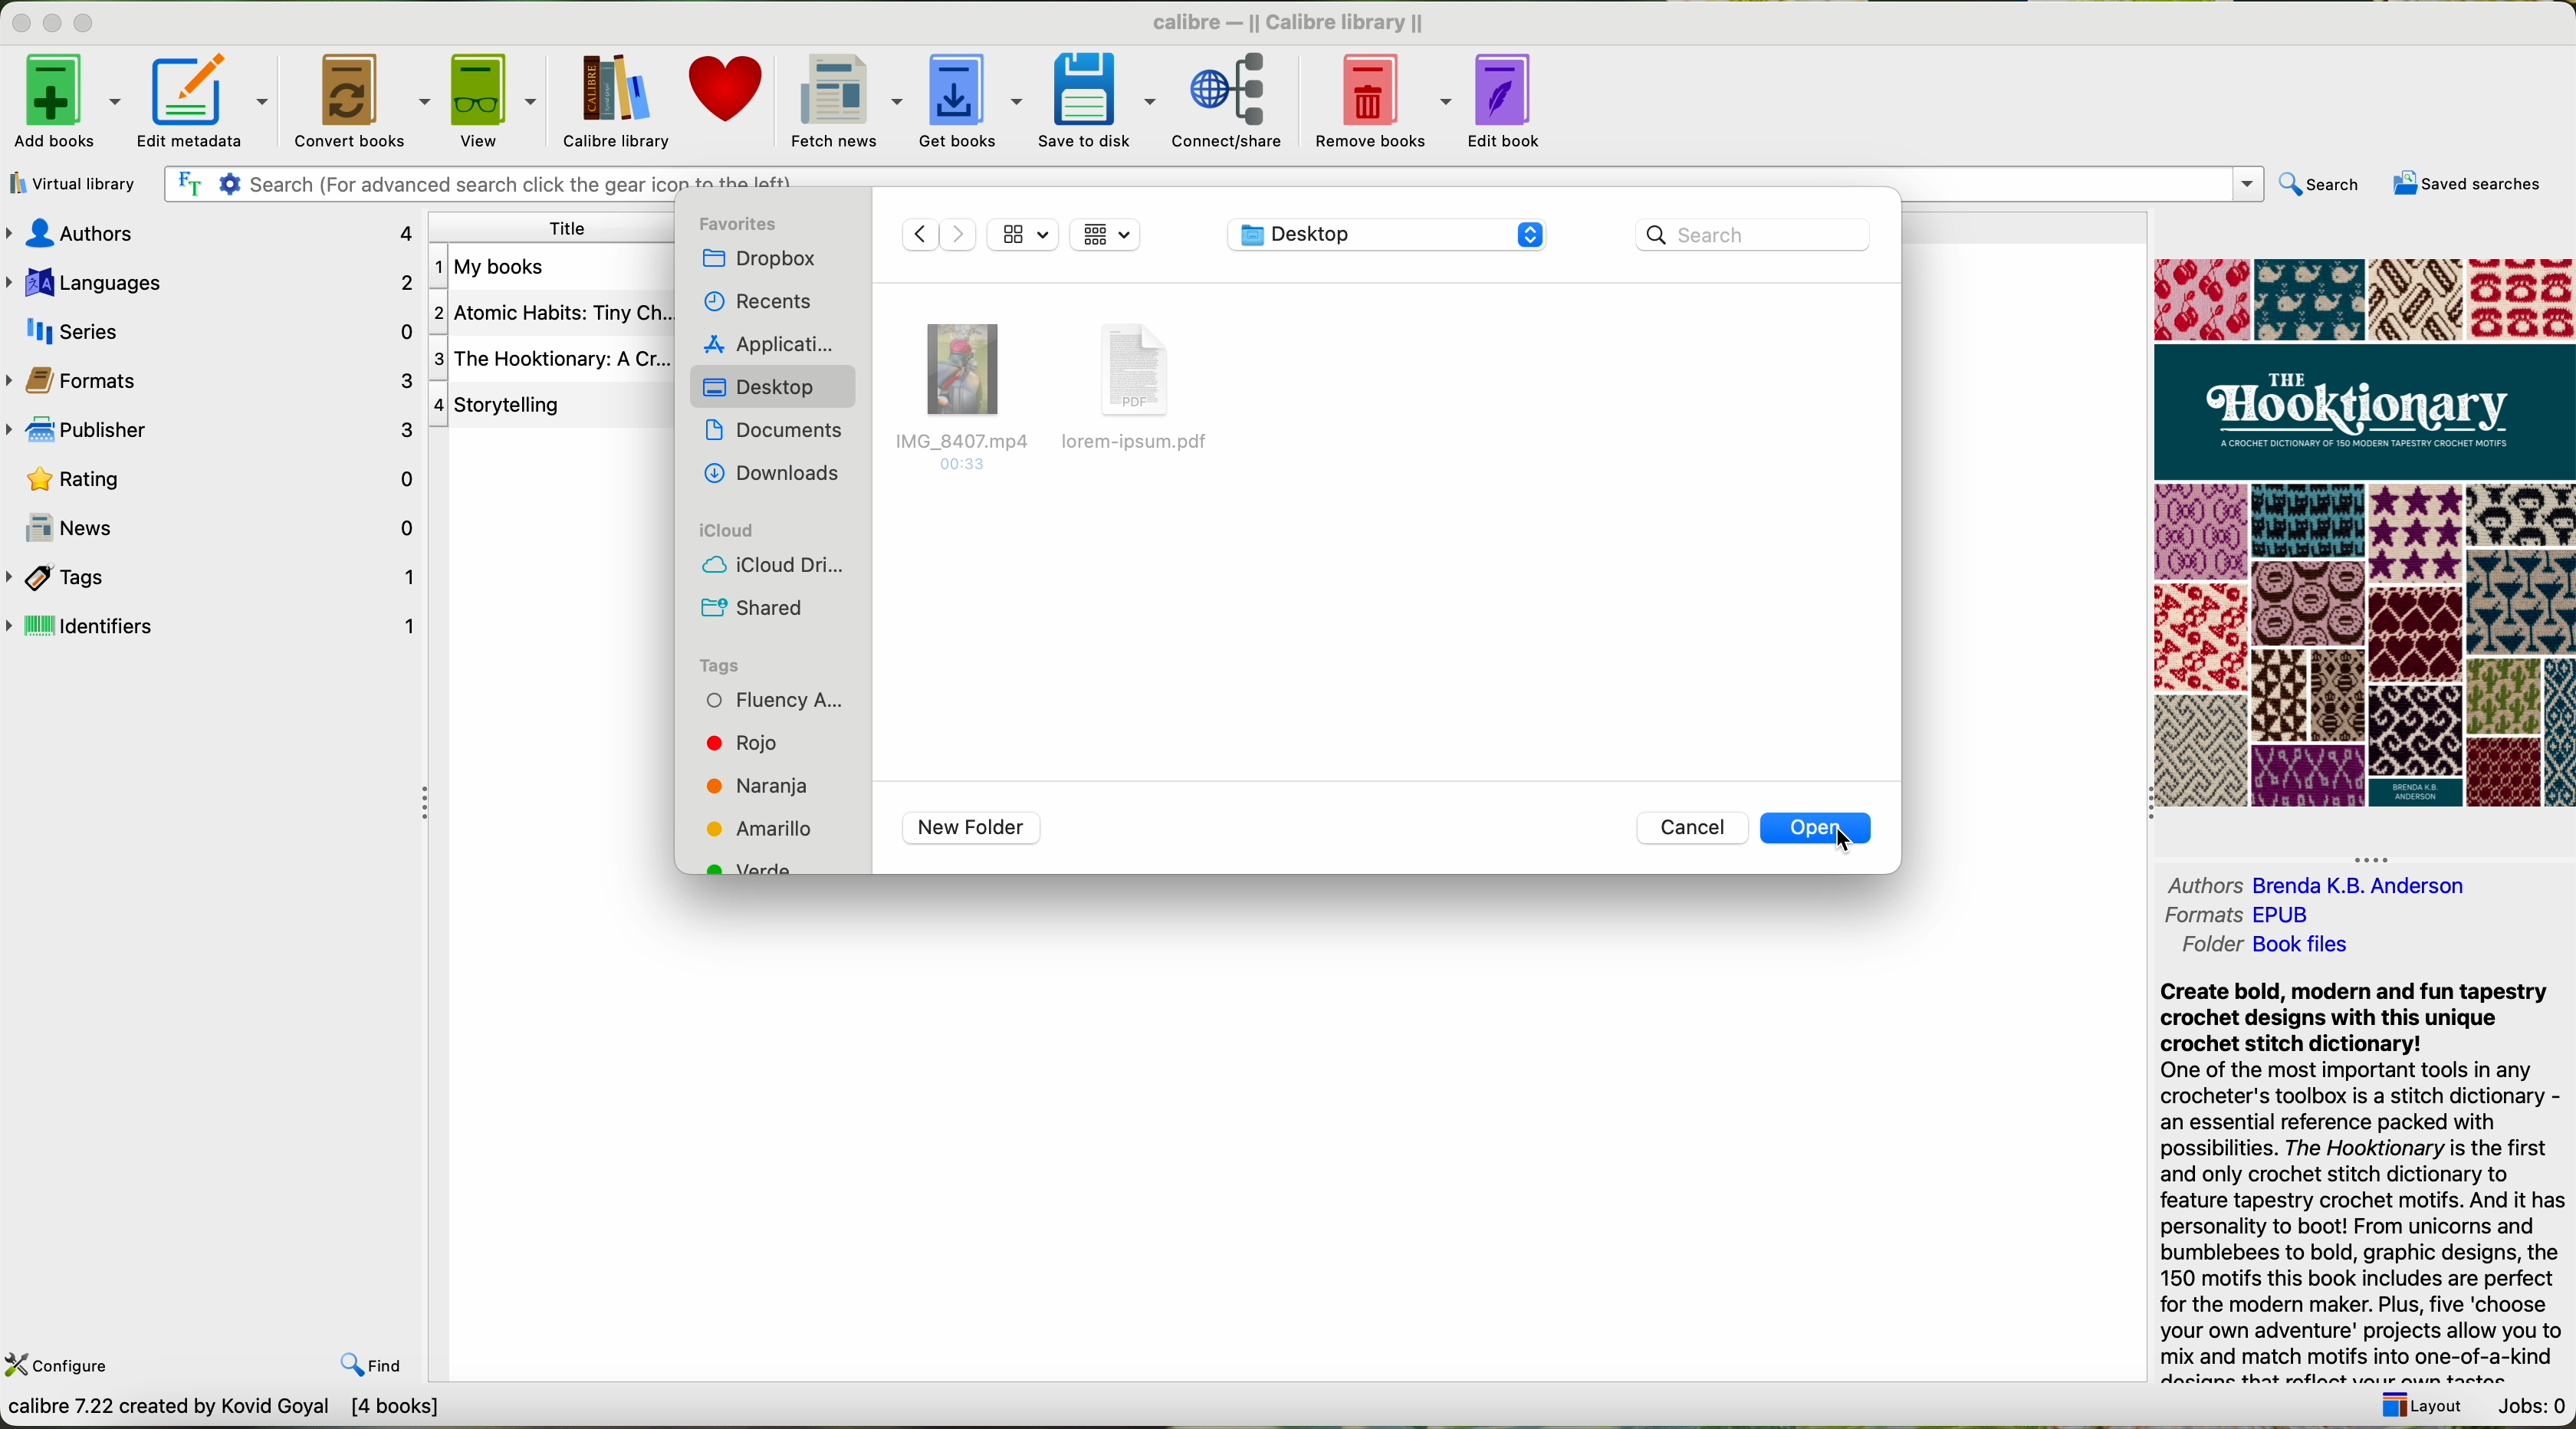 This screenshot has height=1429, width=2576. I want to click on recents, so click(760, 303).